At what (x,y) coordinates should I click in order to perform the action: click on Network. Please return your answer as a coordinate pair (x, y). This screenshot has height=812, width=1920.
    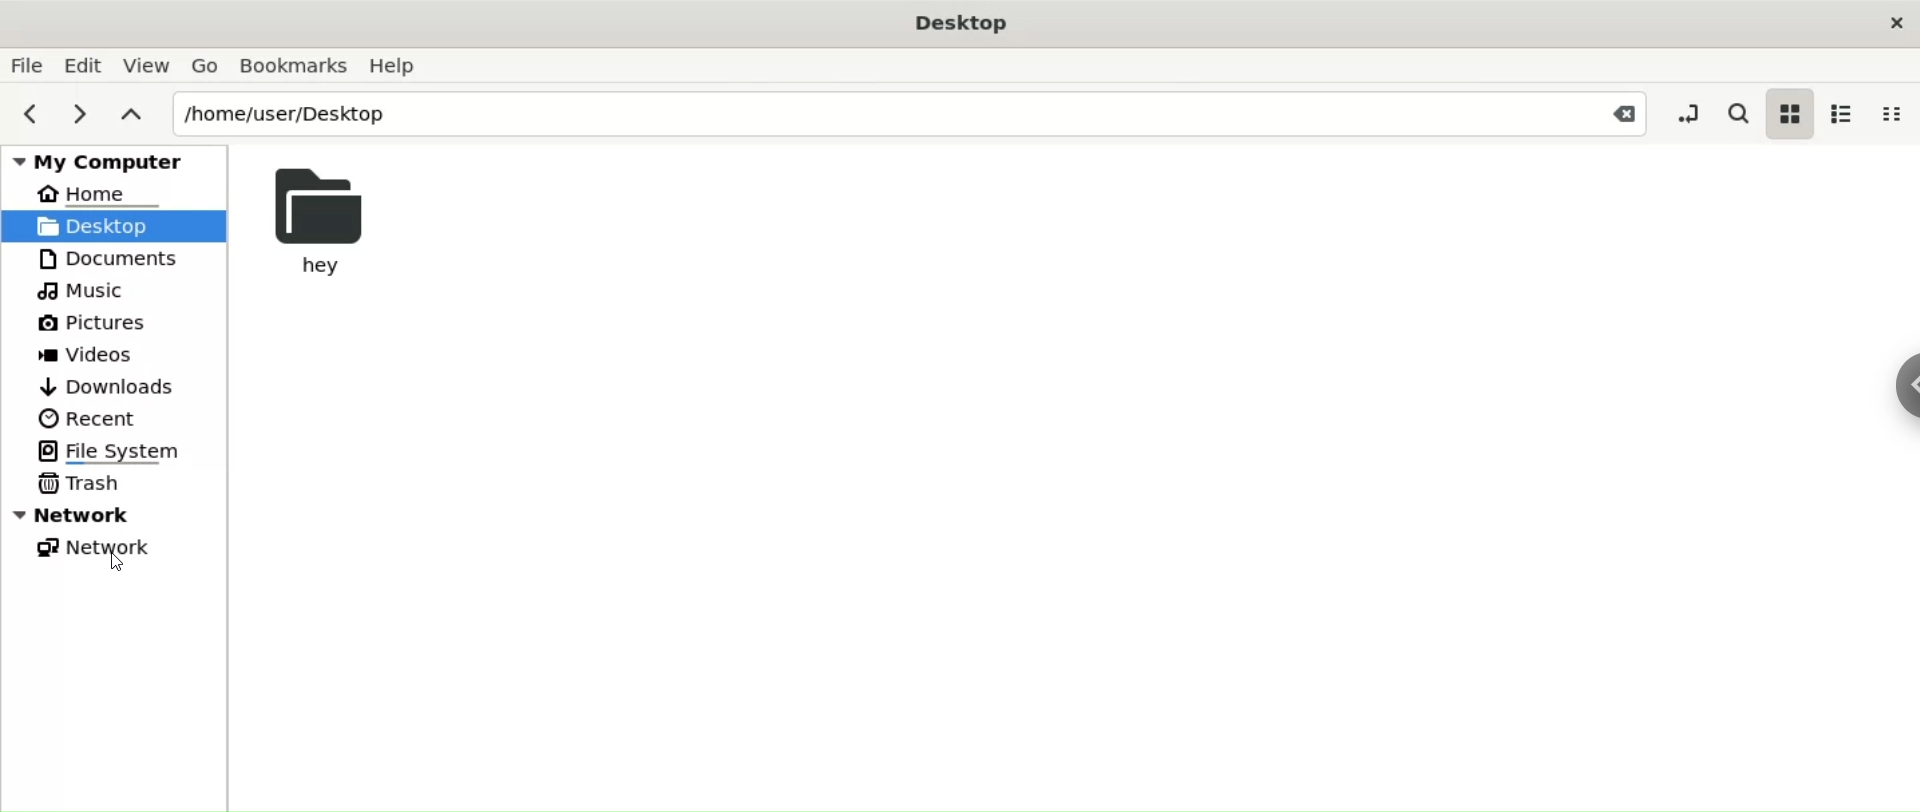
    Looking at the image, I should click on (109, 554).